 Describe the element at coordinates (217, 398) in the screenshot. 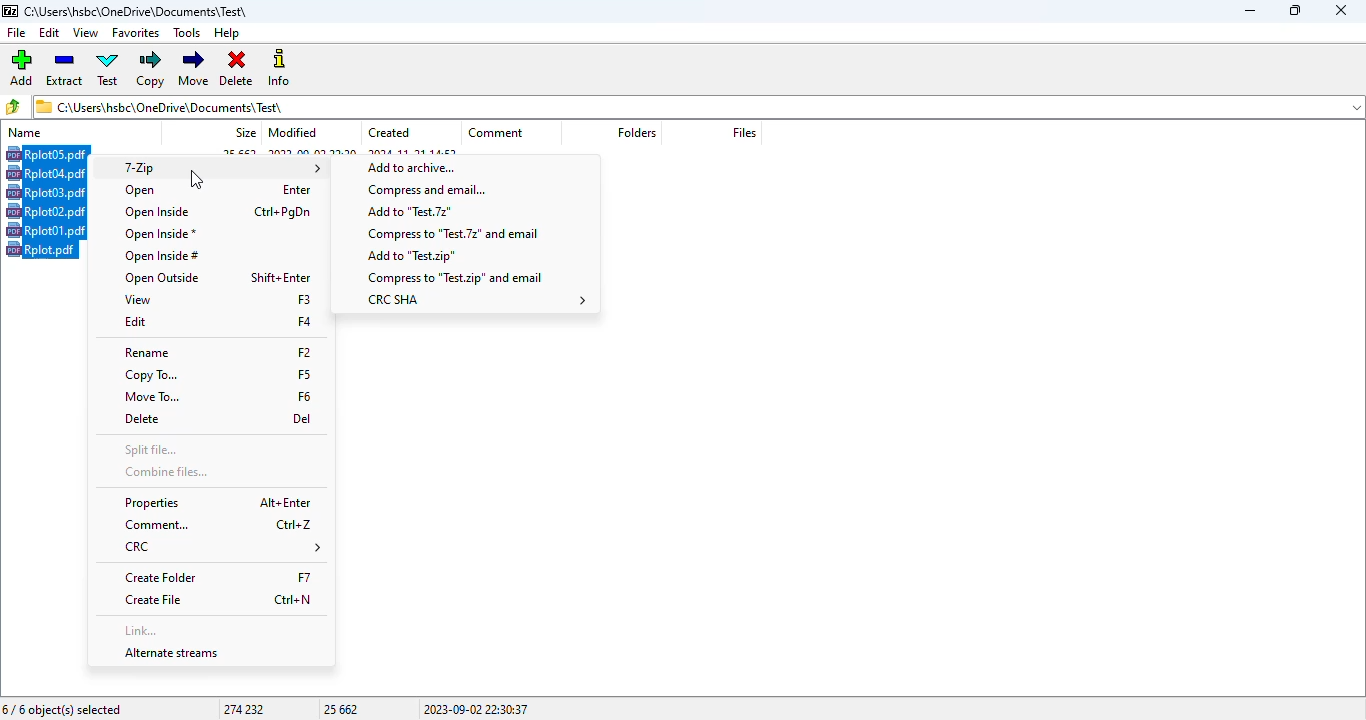

I see `move to` at that location.